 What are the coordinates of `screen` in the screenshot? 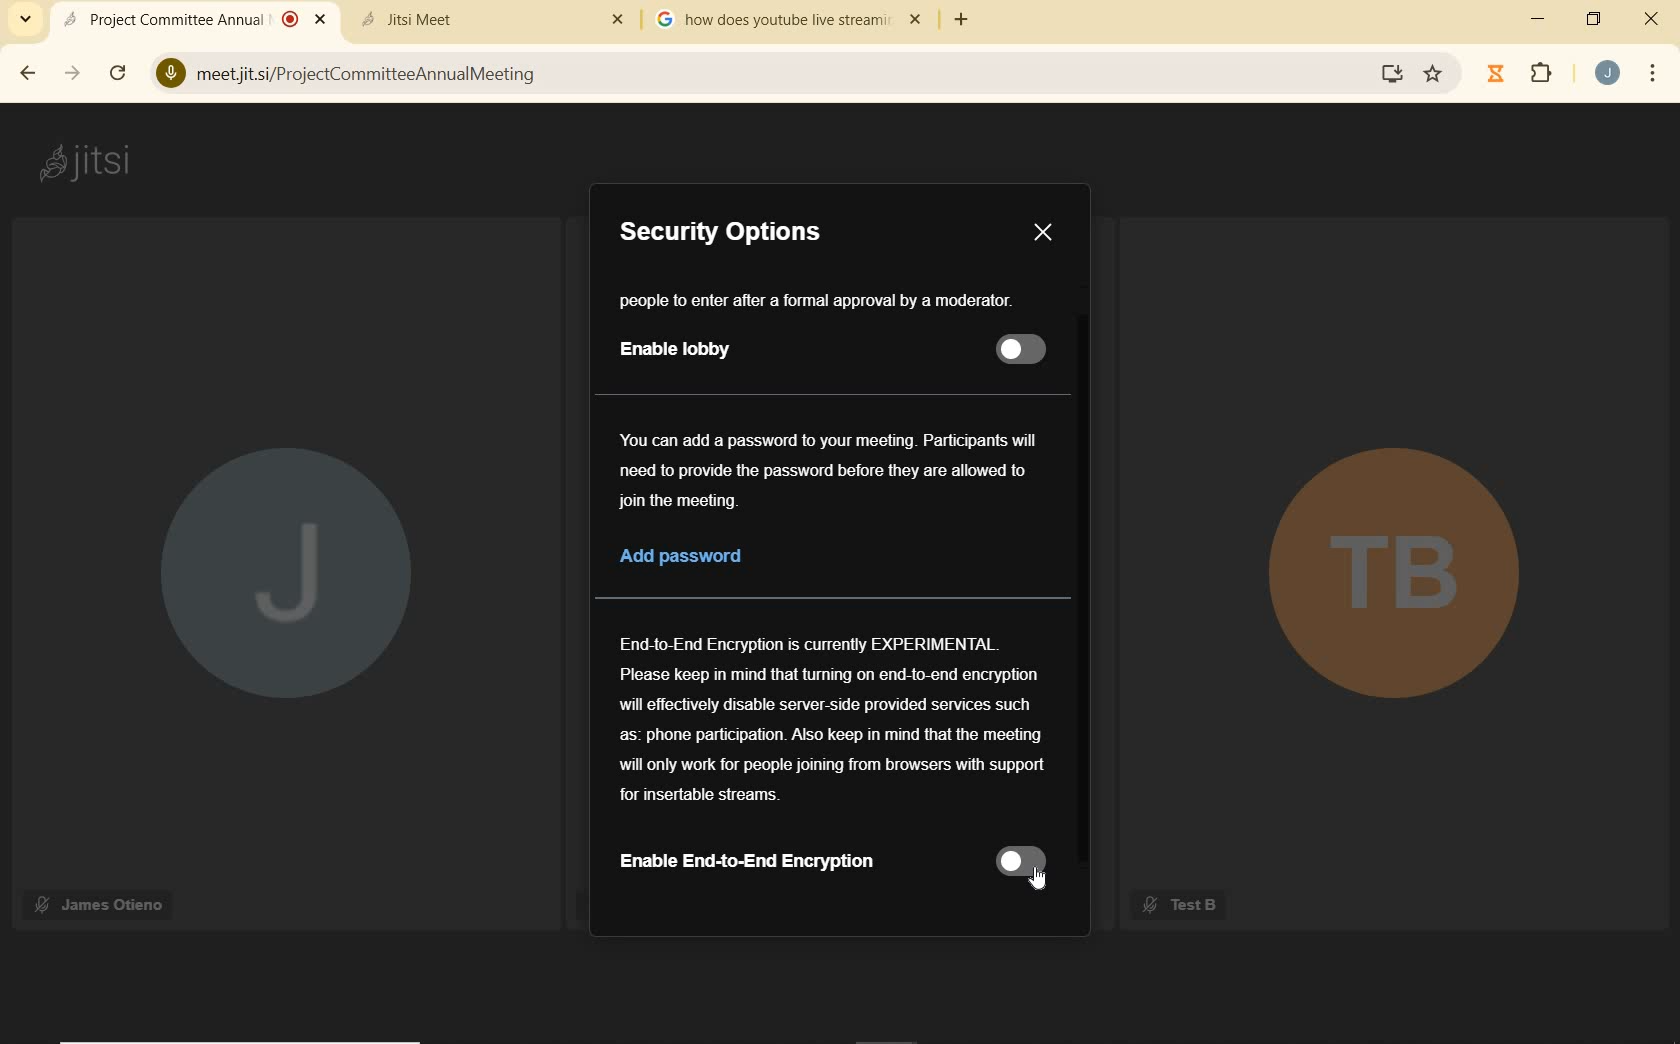 It's located at (1391, 74).